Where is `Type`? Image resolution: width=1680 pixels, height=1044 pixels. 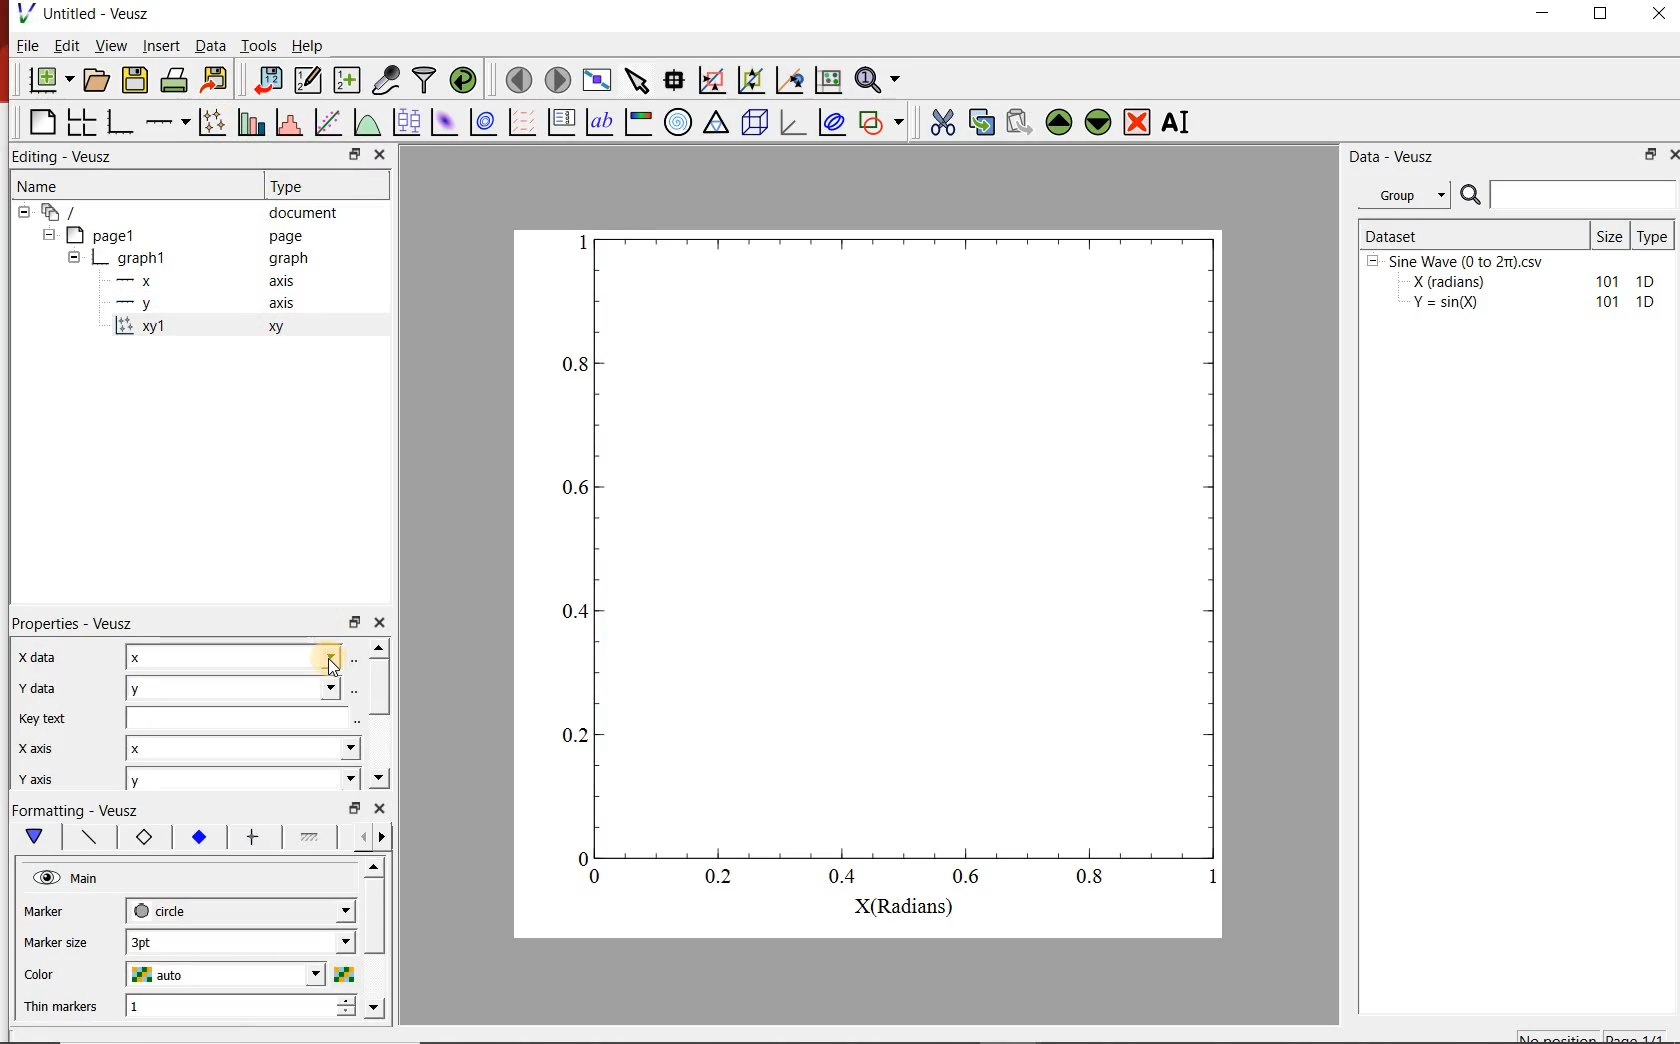 Type is located at coordinates (1656, 234).